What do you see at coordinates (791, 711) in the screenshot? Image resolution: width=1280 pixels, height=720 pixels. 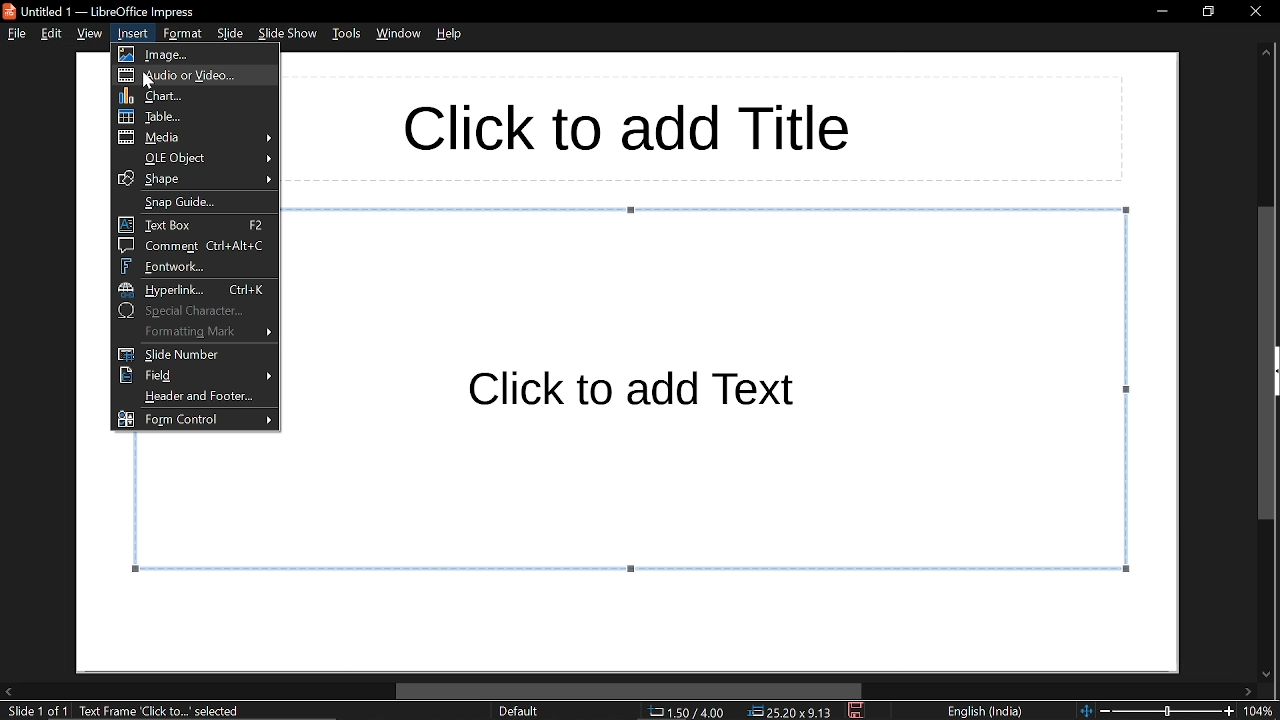 I see `position` at bounding box center [791, 711].